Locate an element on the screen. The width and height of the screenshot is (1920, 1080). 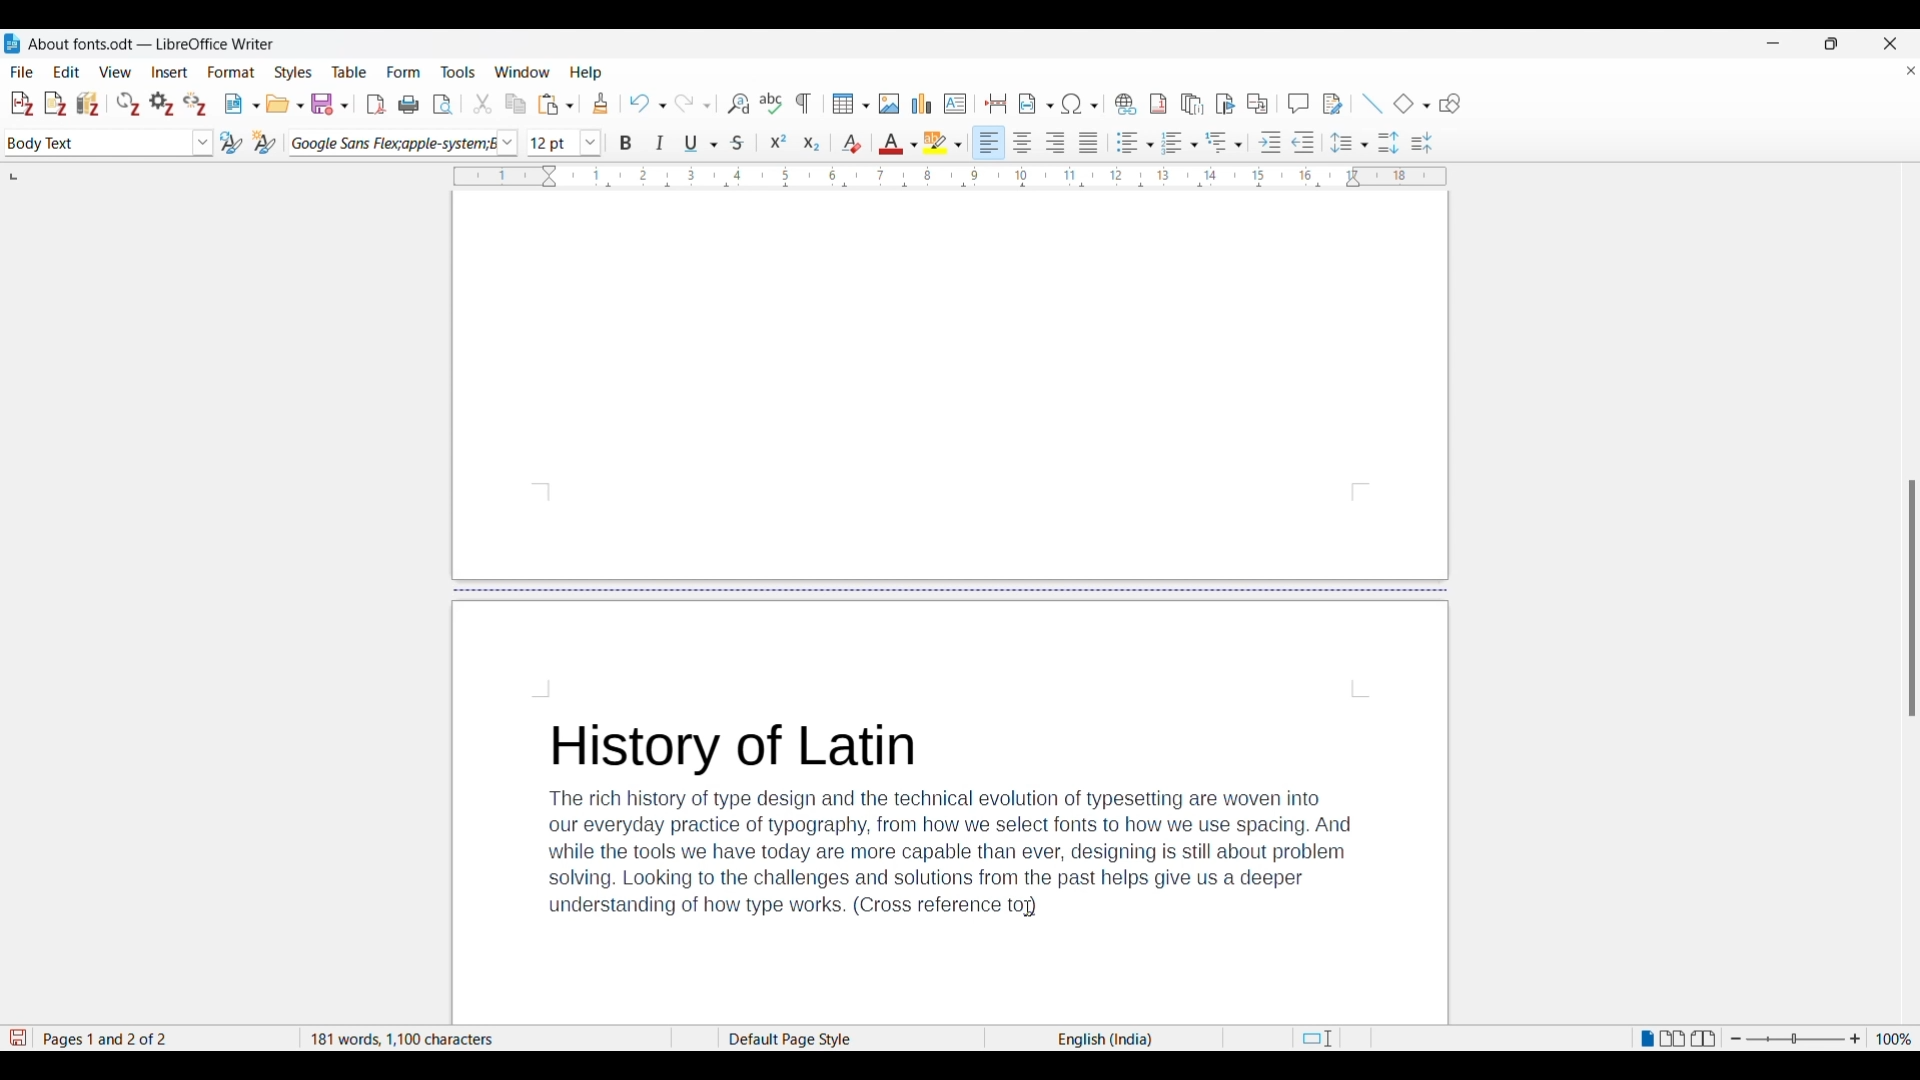
Book view is located at coordinates (1704, 1038).